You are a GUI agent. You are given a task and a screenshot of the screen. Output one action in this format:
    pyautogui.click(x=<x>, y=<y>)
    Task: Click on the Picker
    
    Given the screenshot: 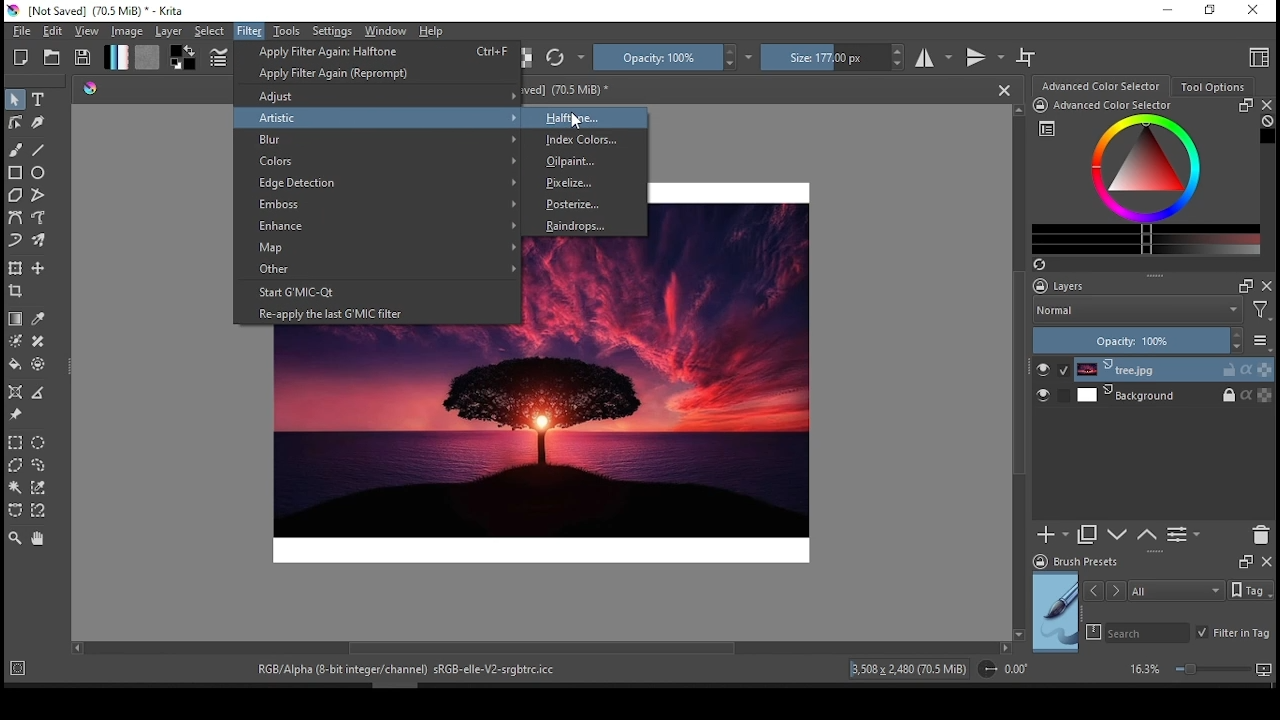 What is the action you would take?
    pyautogui.click(x=90, y=89)
    